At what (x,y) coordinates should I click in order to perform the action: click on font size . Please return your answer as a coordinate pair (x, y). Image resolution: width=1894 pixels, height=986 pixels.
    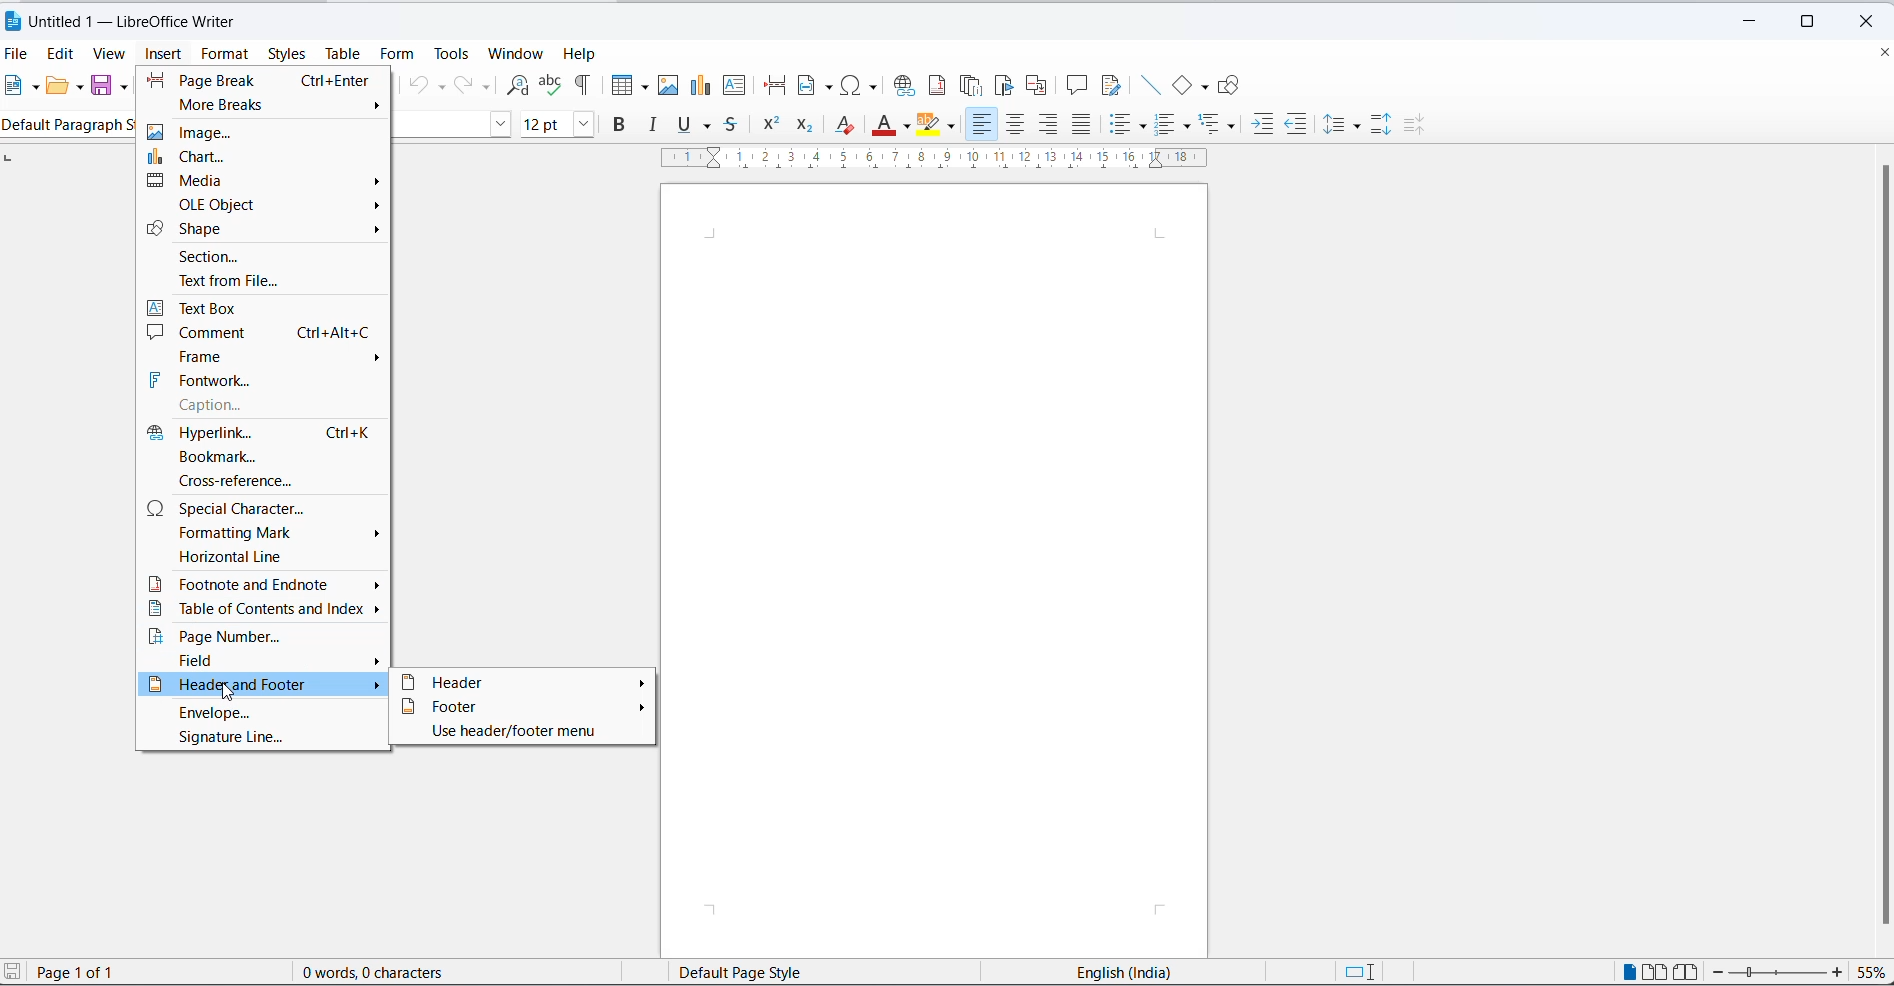
    Looking at the image, I should click on (542, 125).